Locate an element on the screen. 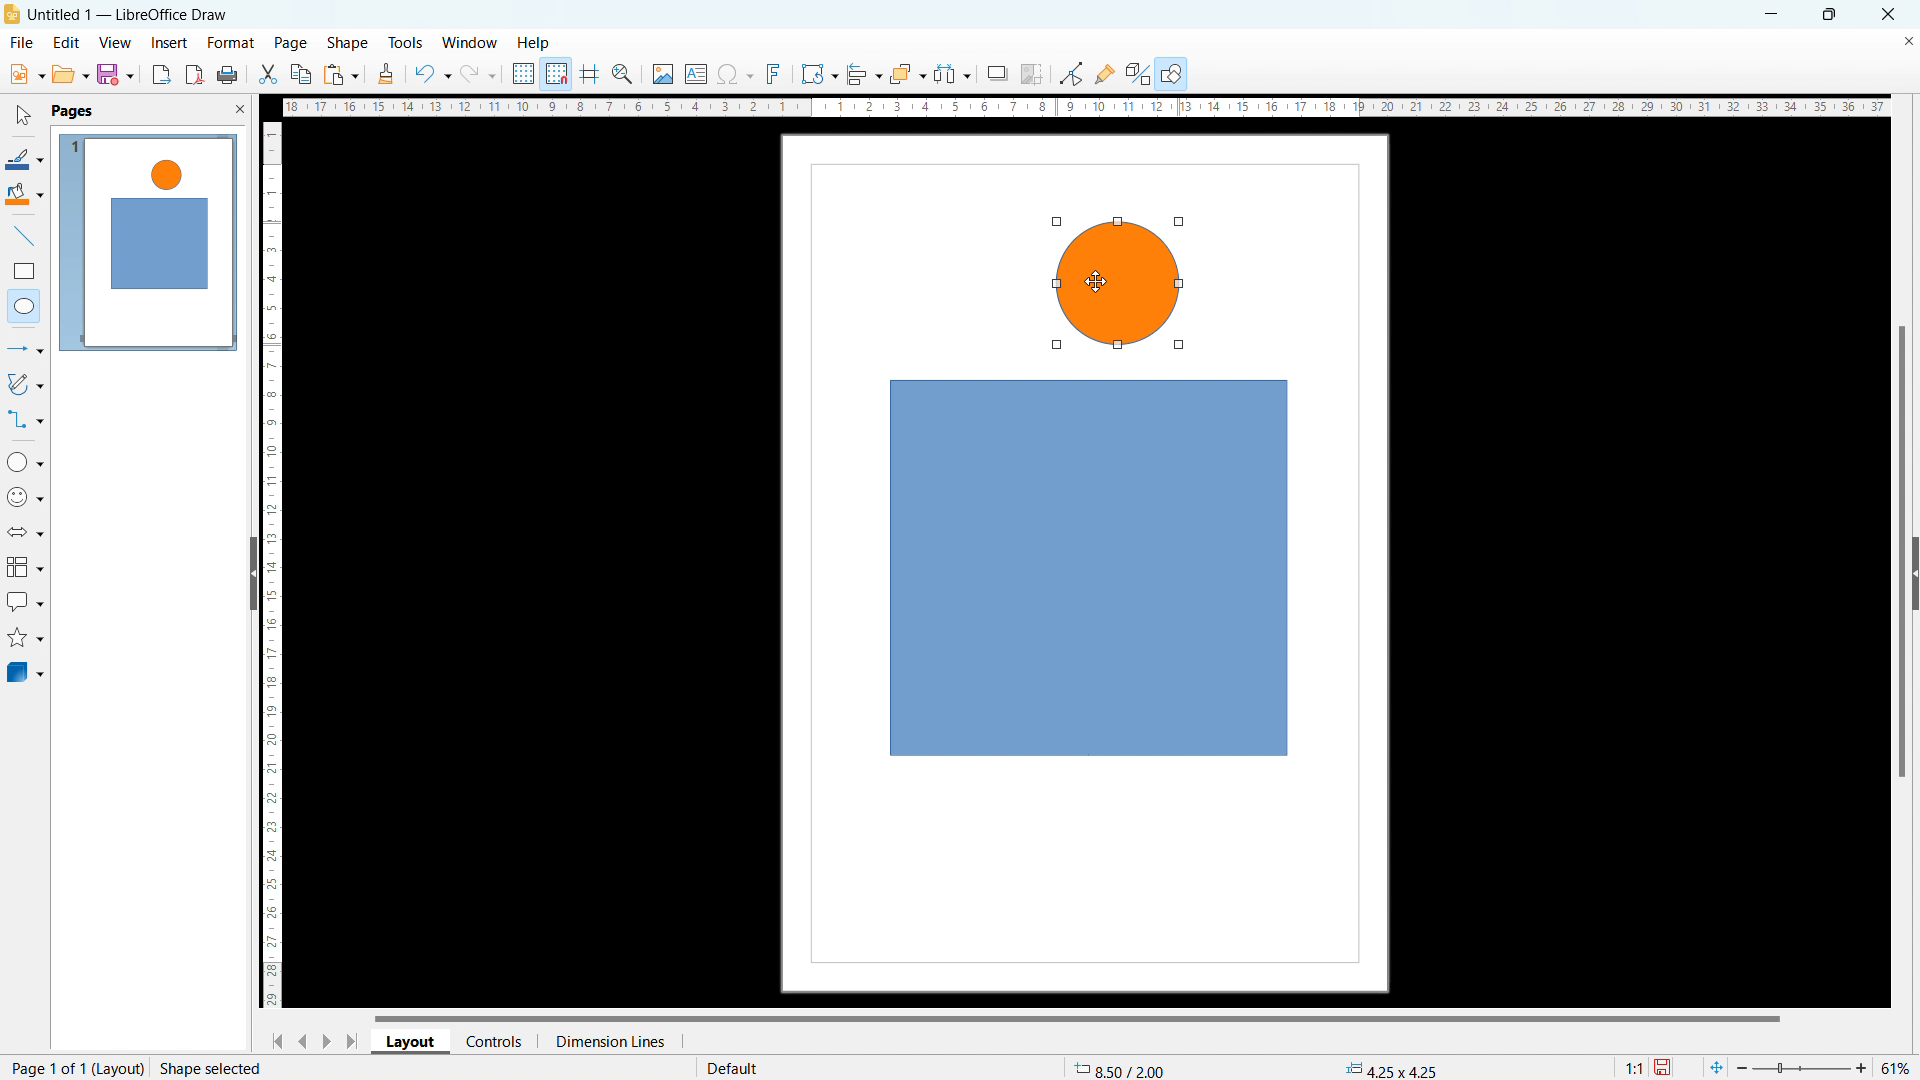  window is located at coordinates (471, 44).